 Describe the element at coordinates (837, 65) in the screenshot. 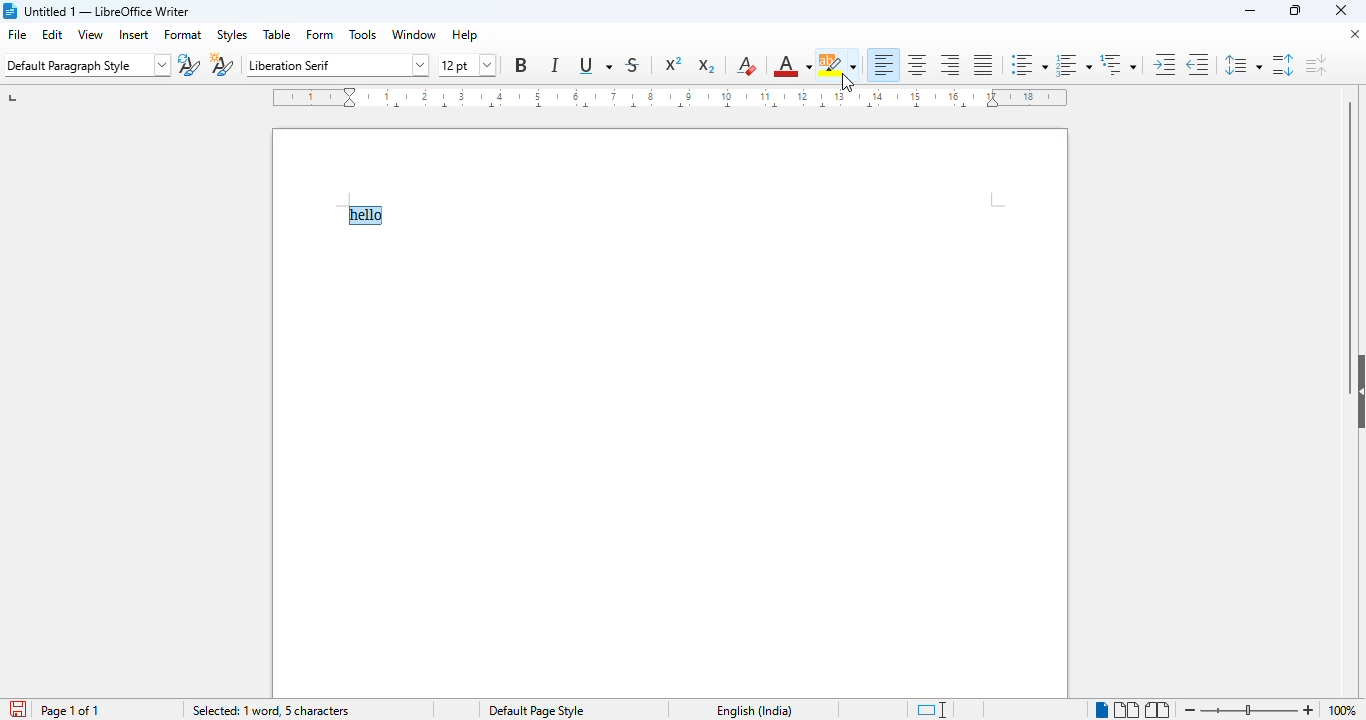

I see `character highlighting color` at that location.